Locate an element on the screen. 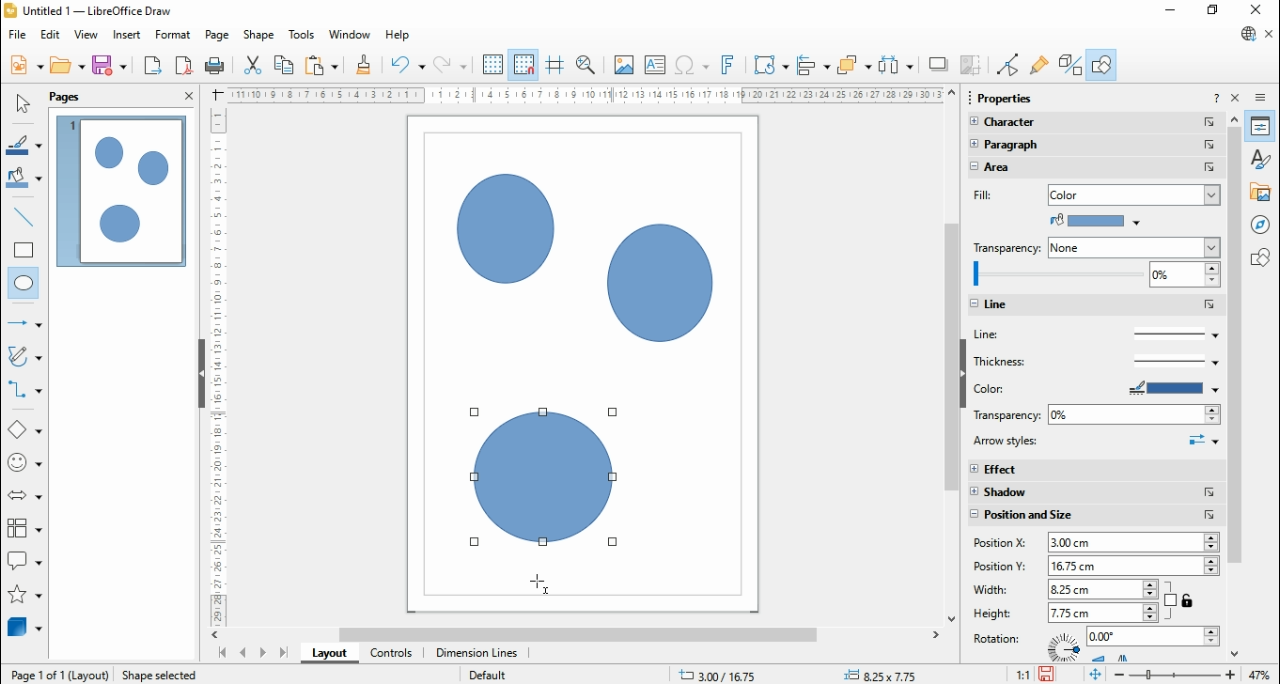  rectangle is located at coordinates (24, 249).